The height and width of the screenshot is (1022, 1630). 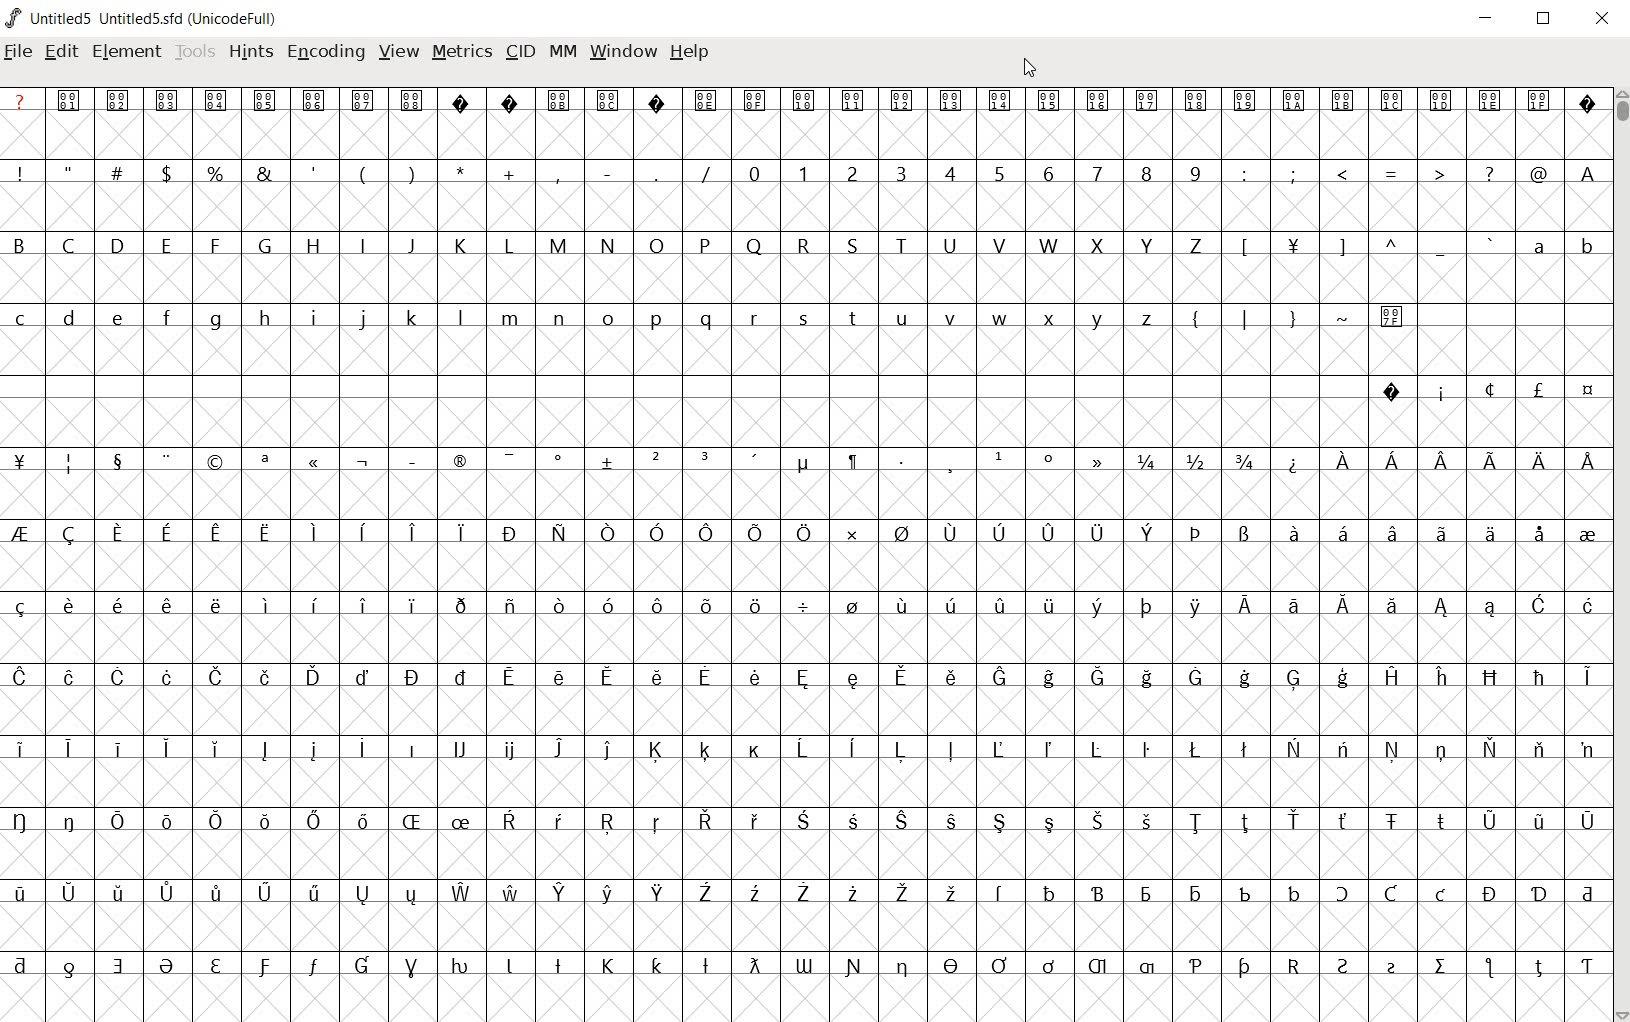 What do you see at coordinates (1488, 390) in the screenshot?
I see `Symbol` at bounding box center [1488, 390].